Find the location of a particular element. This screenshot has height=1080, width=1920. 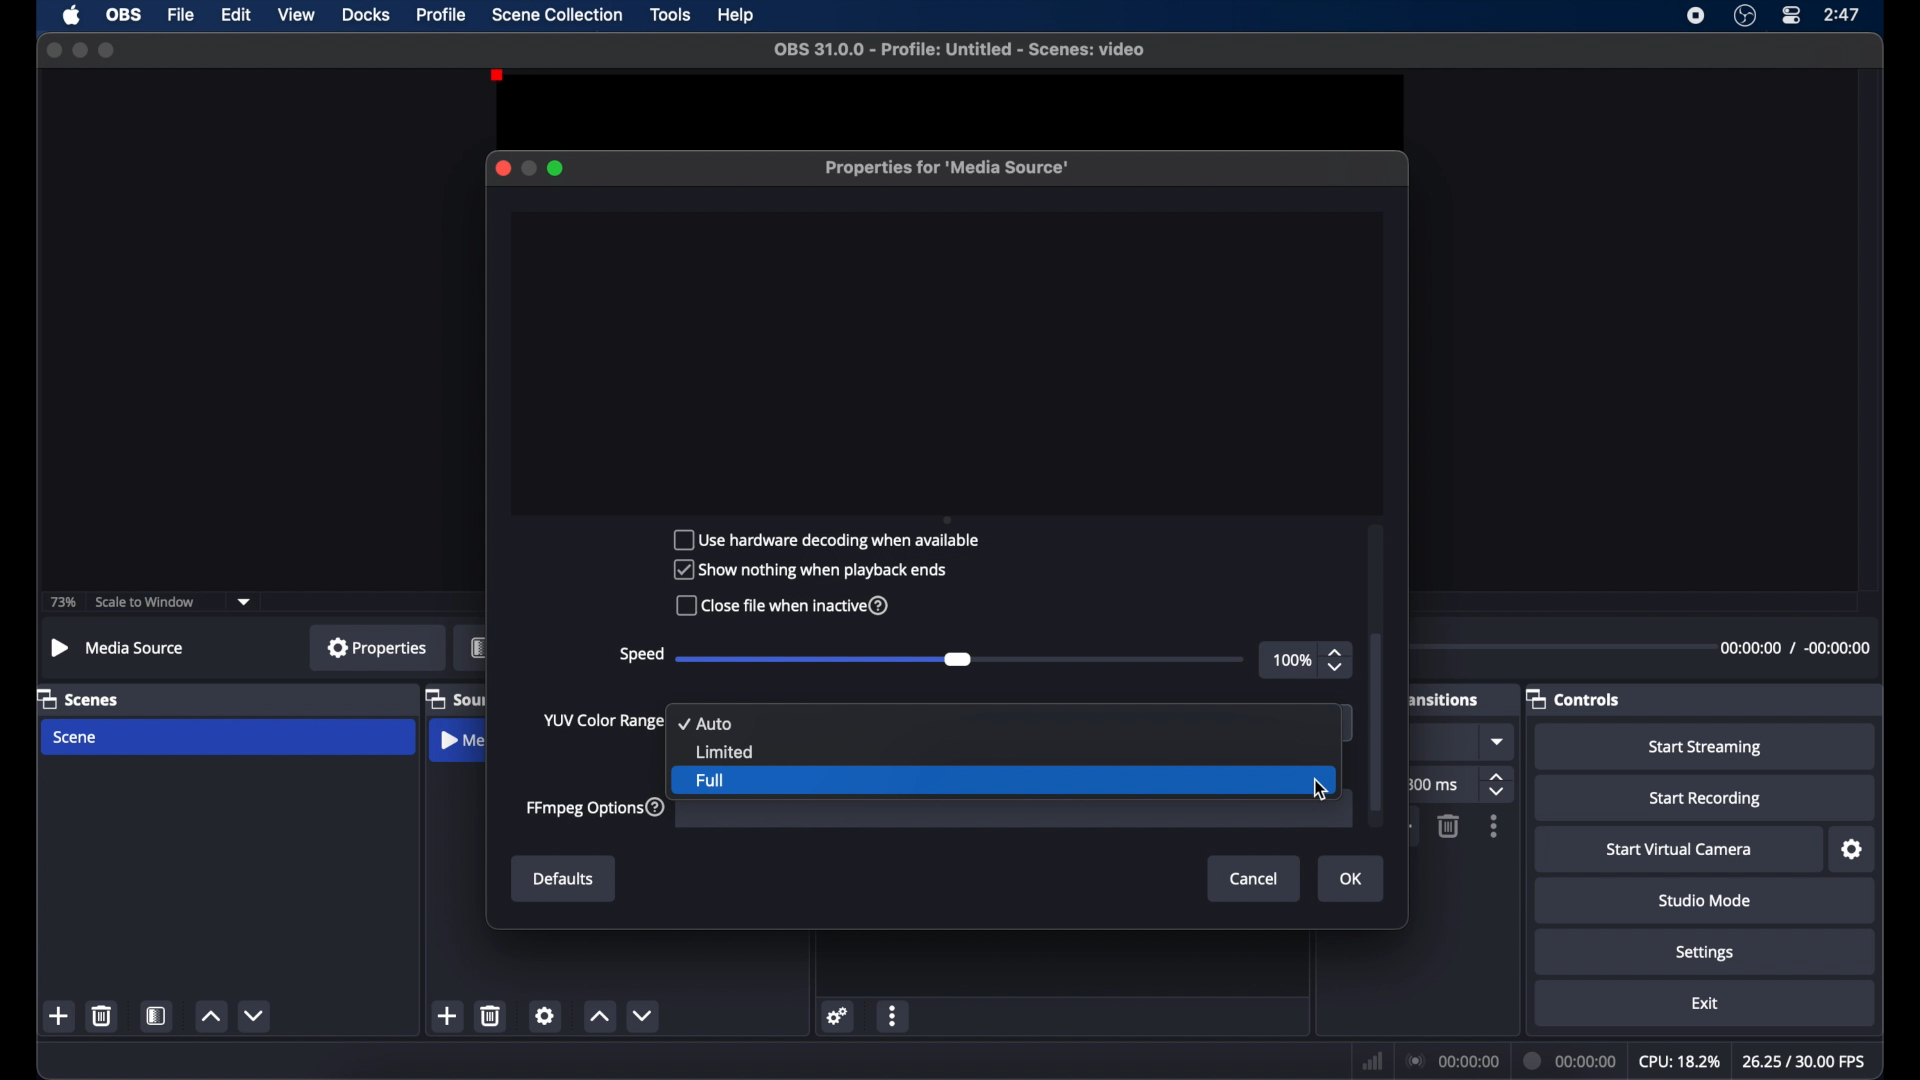

docks is located at coordinates (366, 15).